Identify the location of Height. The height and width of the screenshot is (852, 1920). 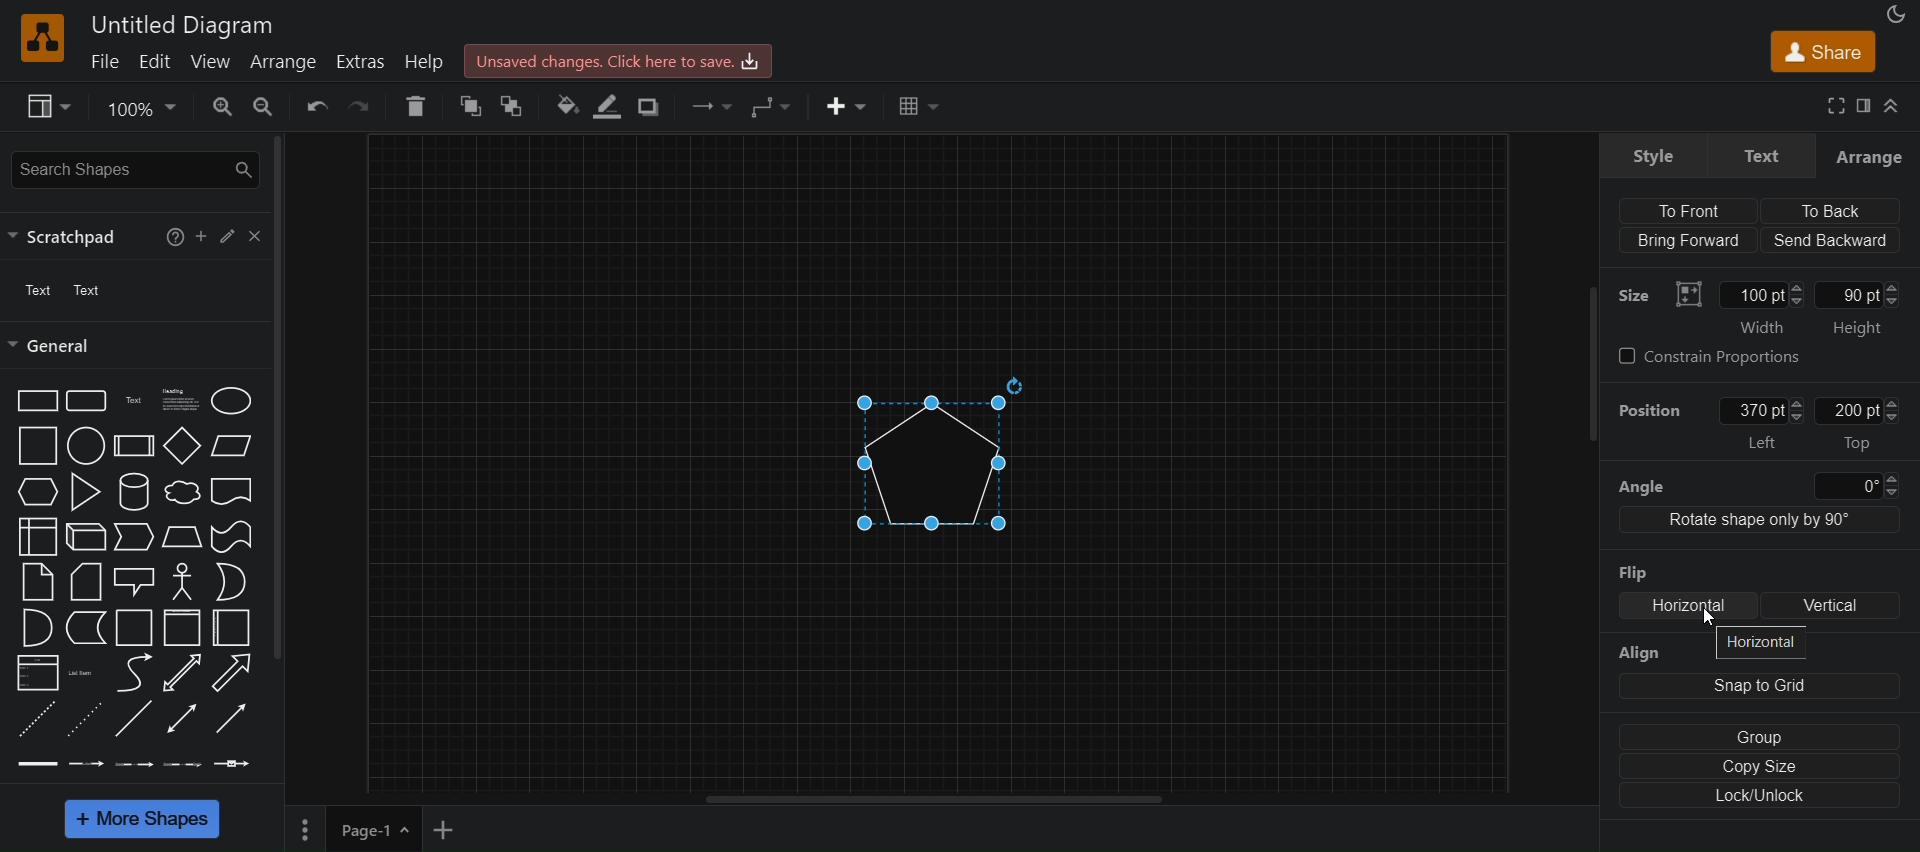
(1856, 329).